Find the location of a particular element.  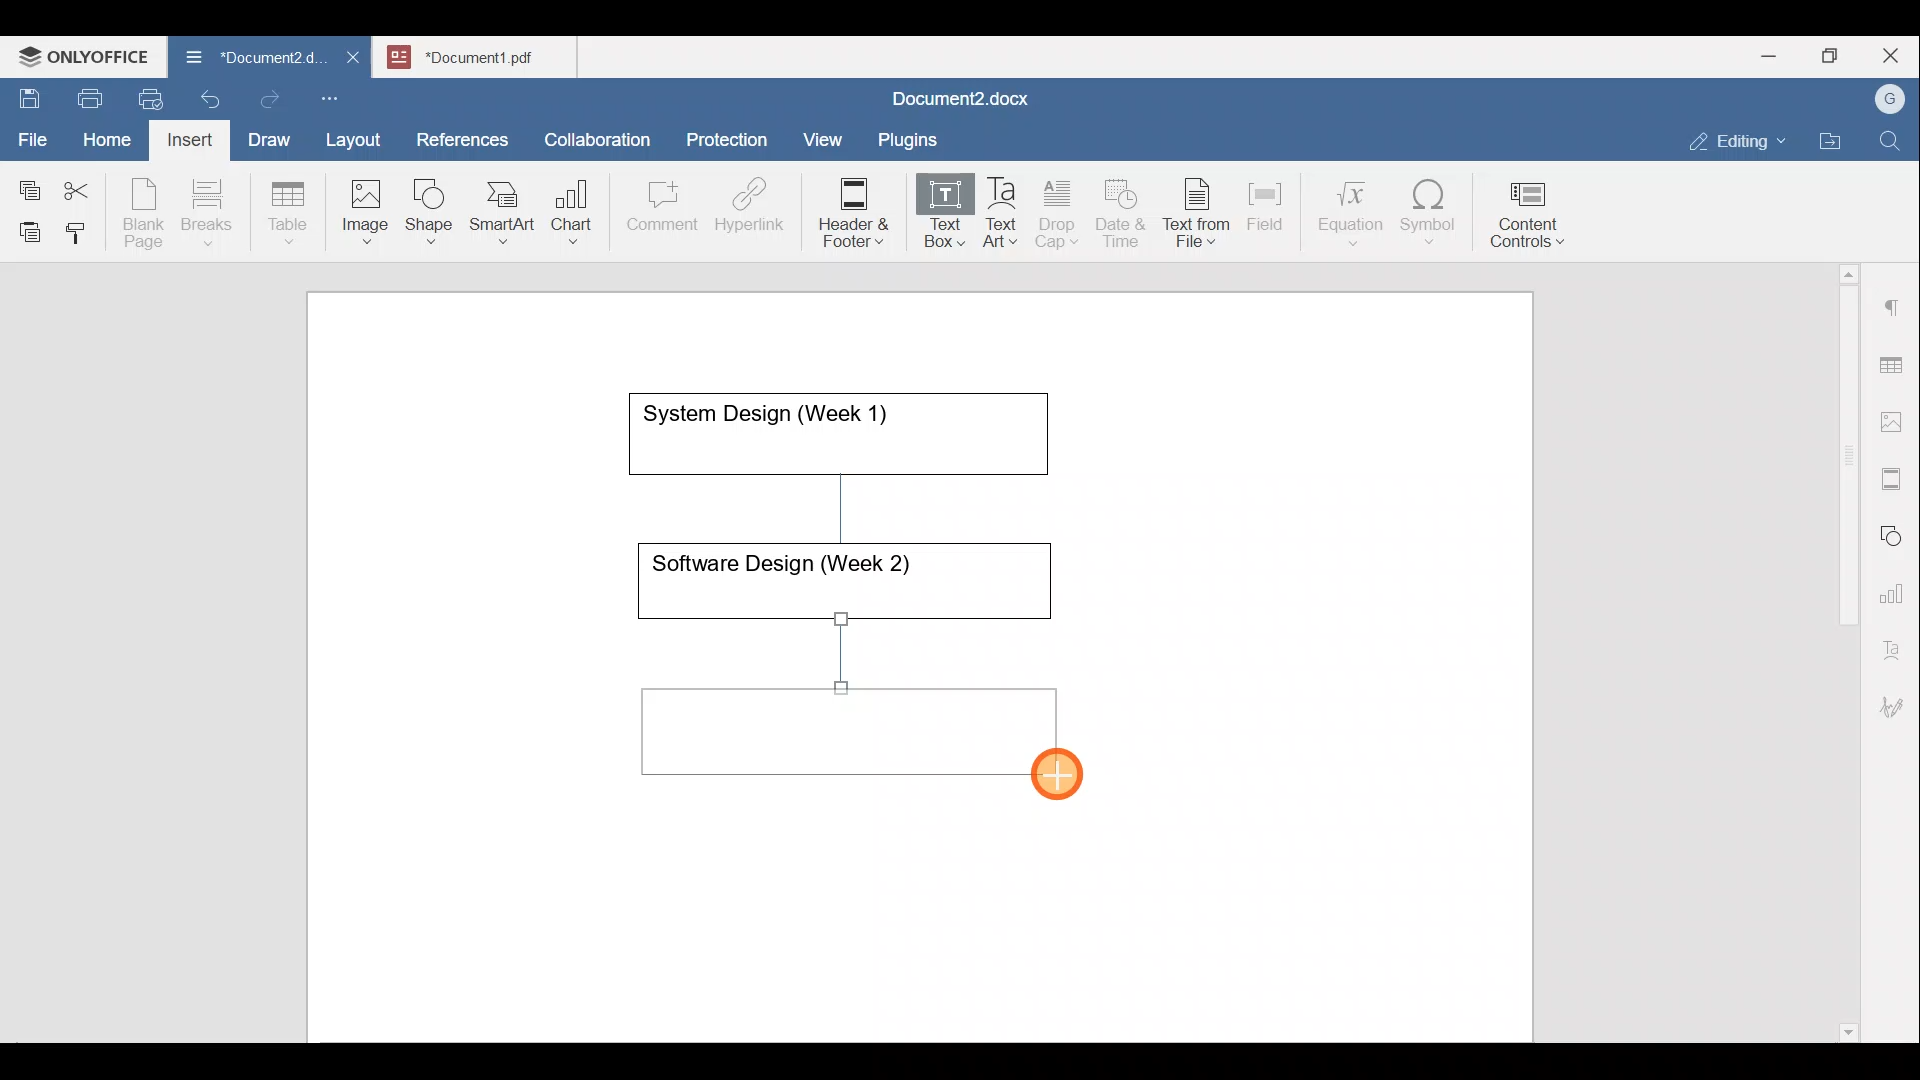

Find is located at coordinates (1892, 142).